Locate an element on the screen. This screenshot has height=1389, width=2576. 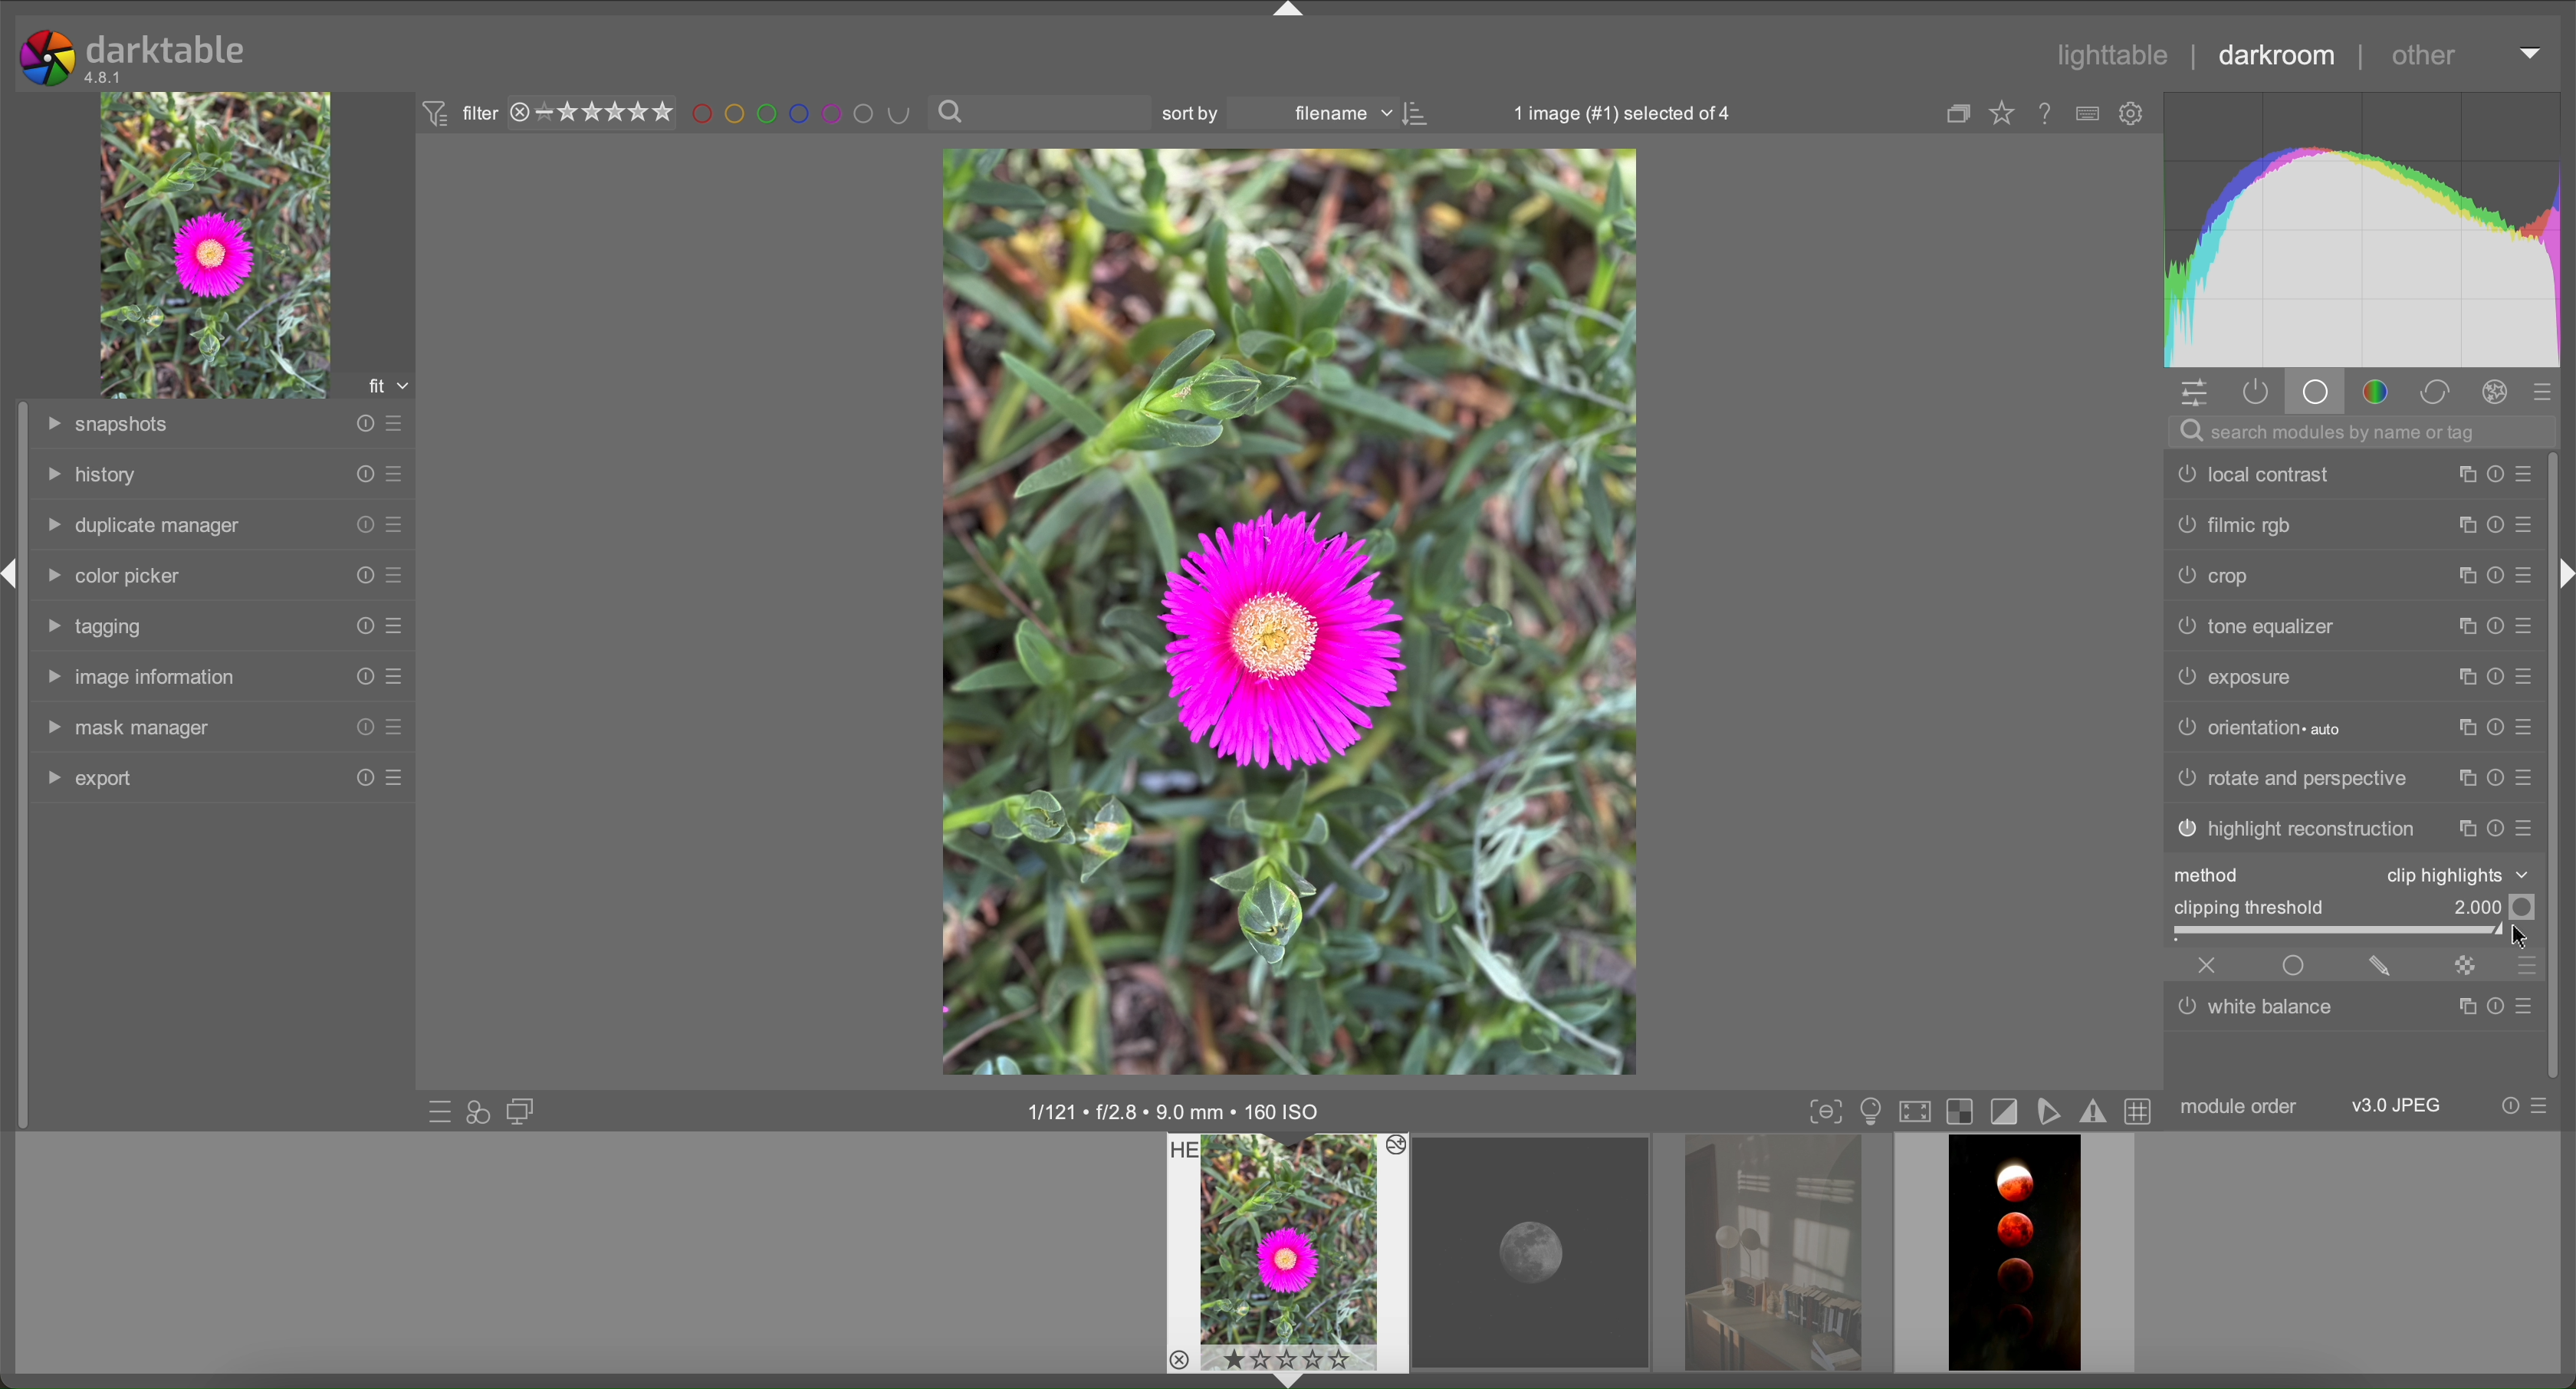
Favourites  is located at coordinates (2002, 116).